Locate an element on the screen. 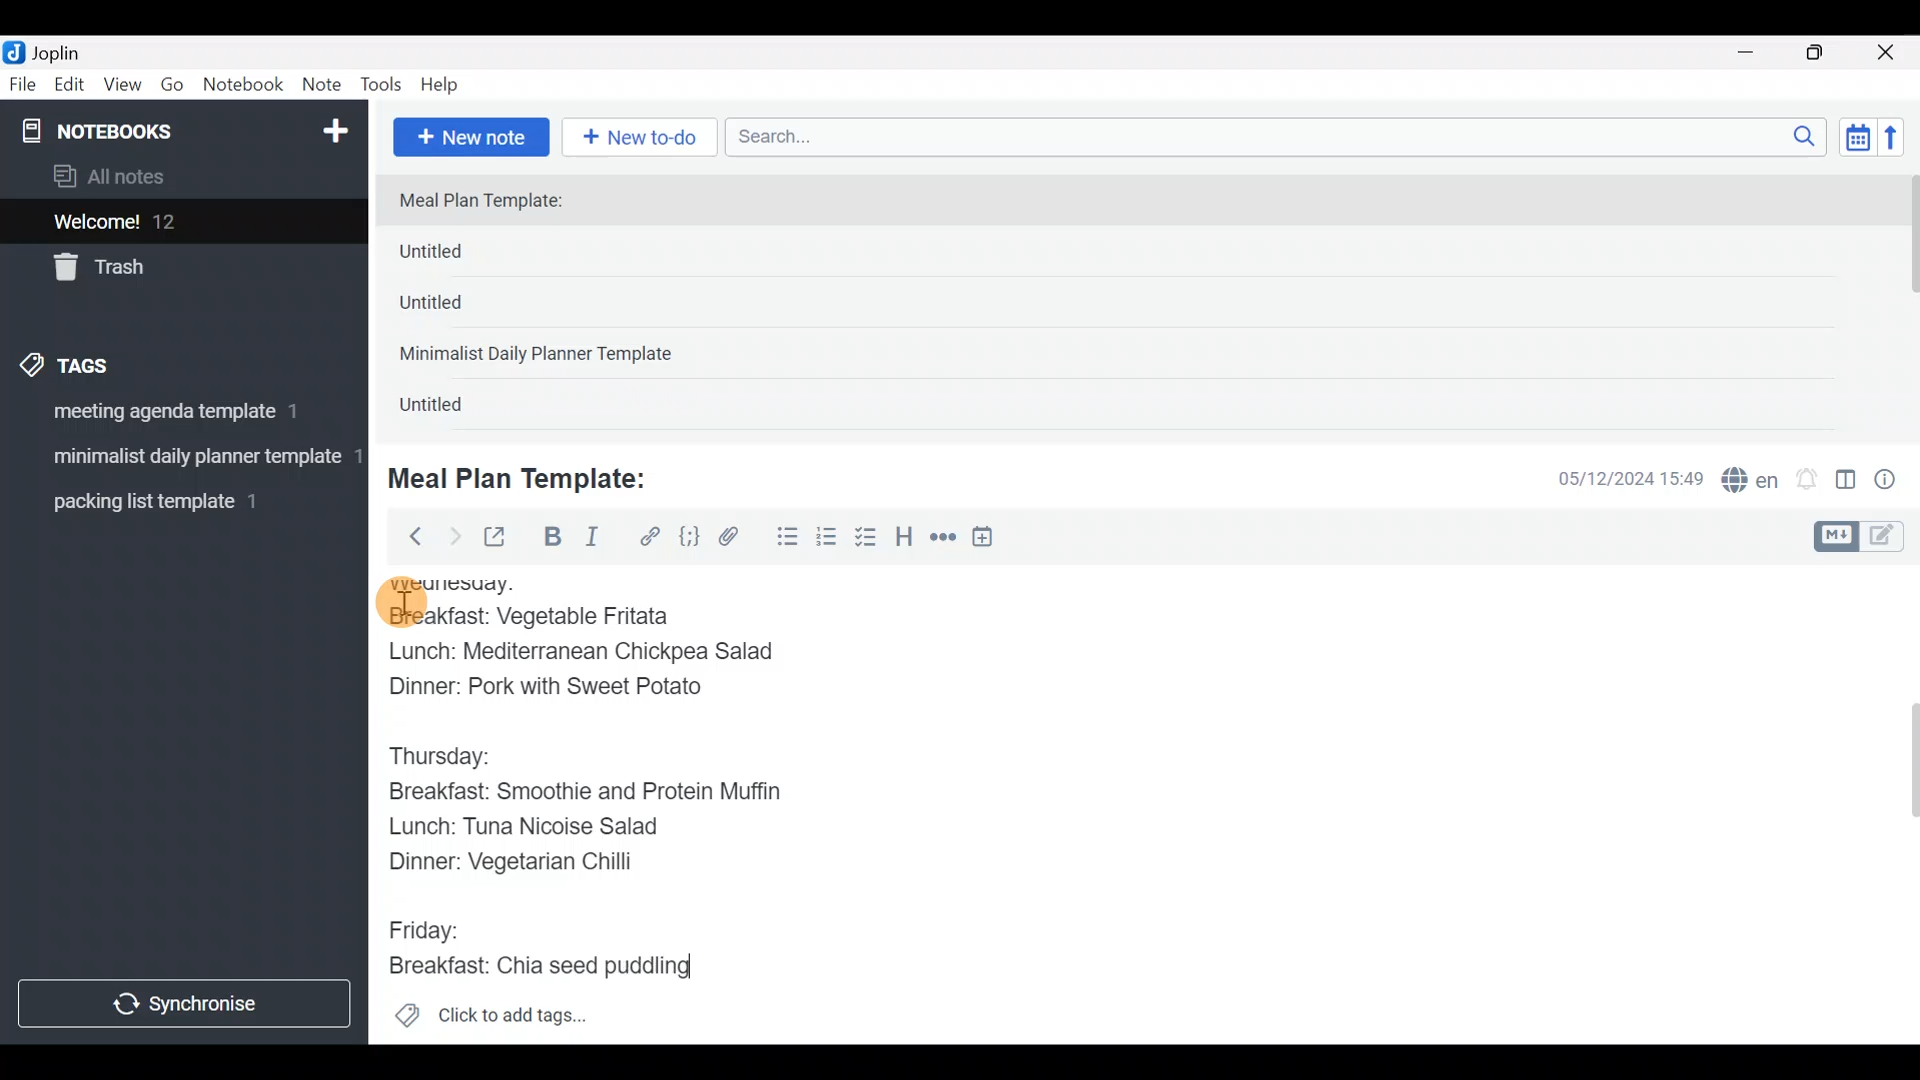 This screenshot has width=1920, height=1080. Heading is located at coordinates (905, 540).